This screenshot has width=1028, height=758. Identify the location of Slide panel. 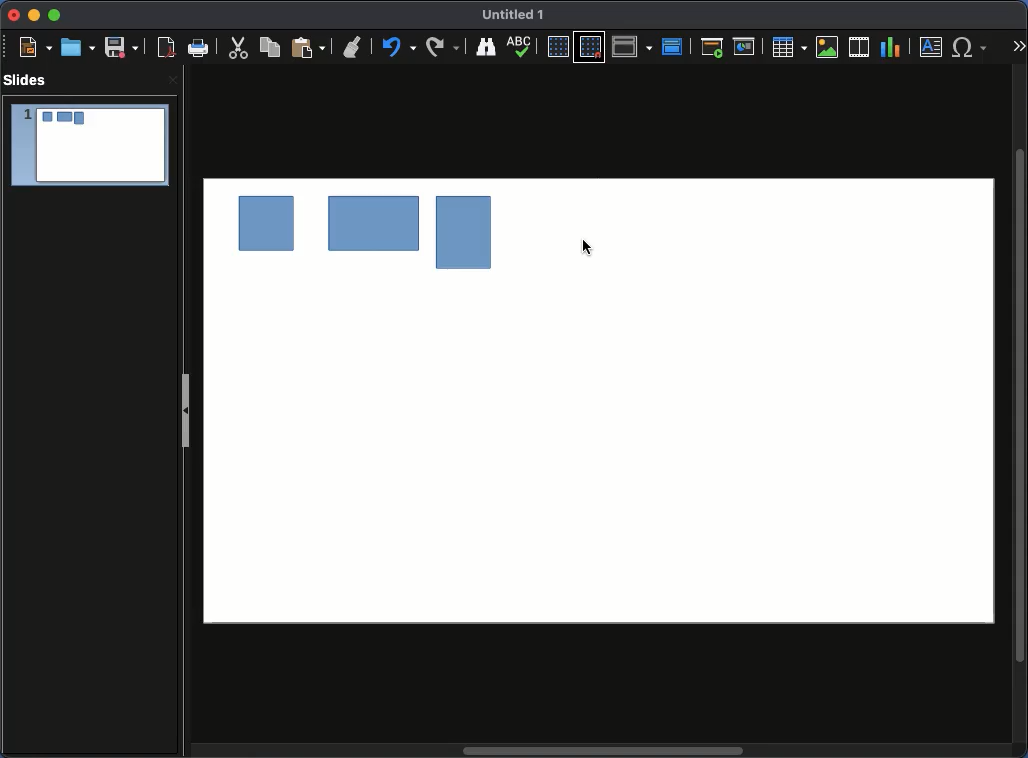
(186, 414).